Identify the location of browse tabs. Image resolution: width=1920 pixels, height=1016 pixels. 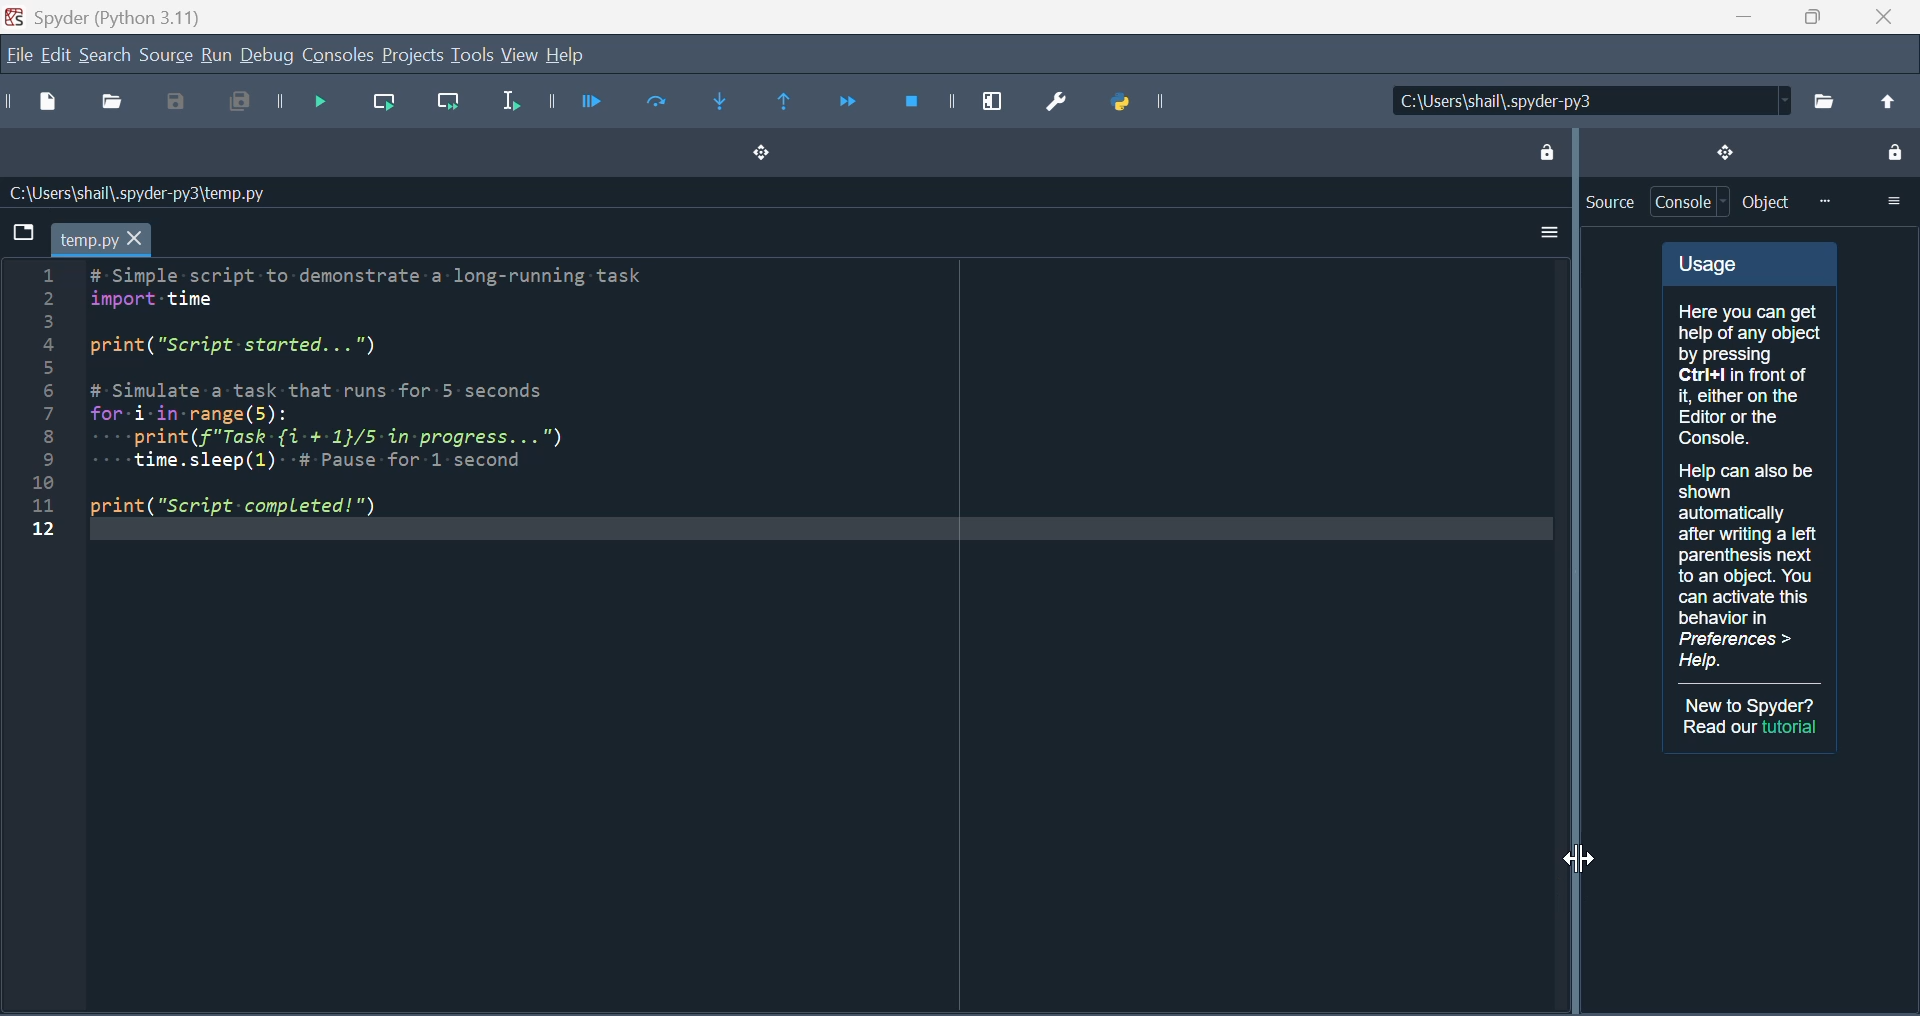
(21, 231).